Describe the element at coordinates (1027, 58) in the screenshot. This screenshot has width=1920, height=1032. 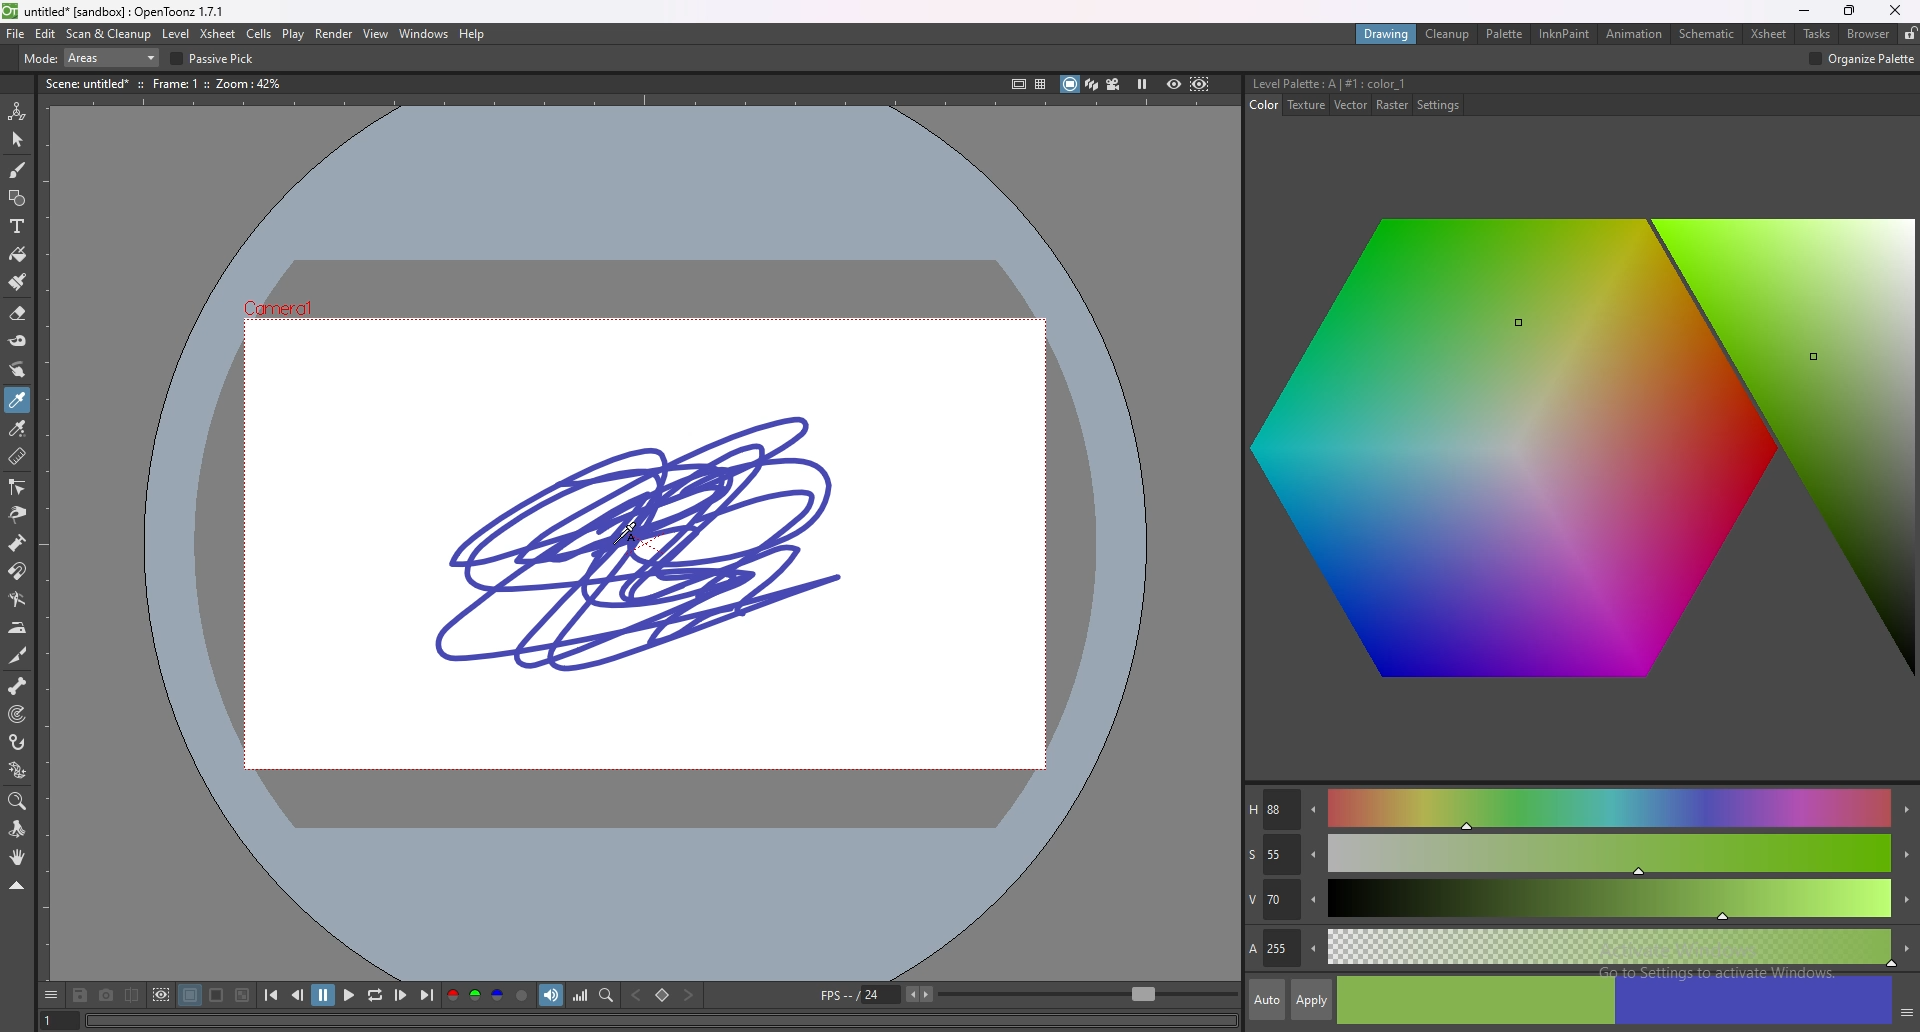
I see `rotation` at that location.